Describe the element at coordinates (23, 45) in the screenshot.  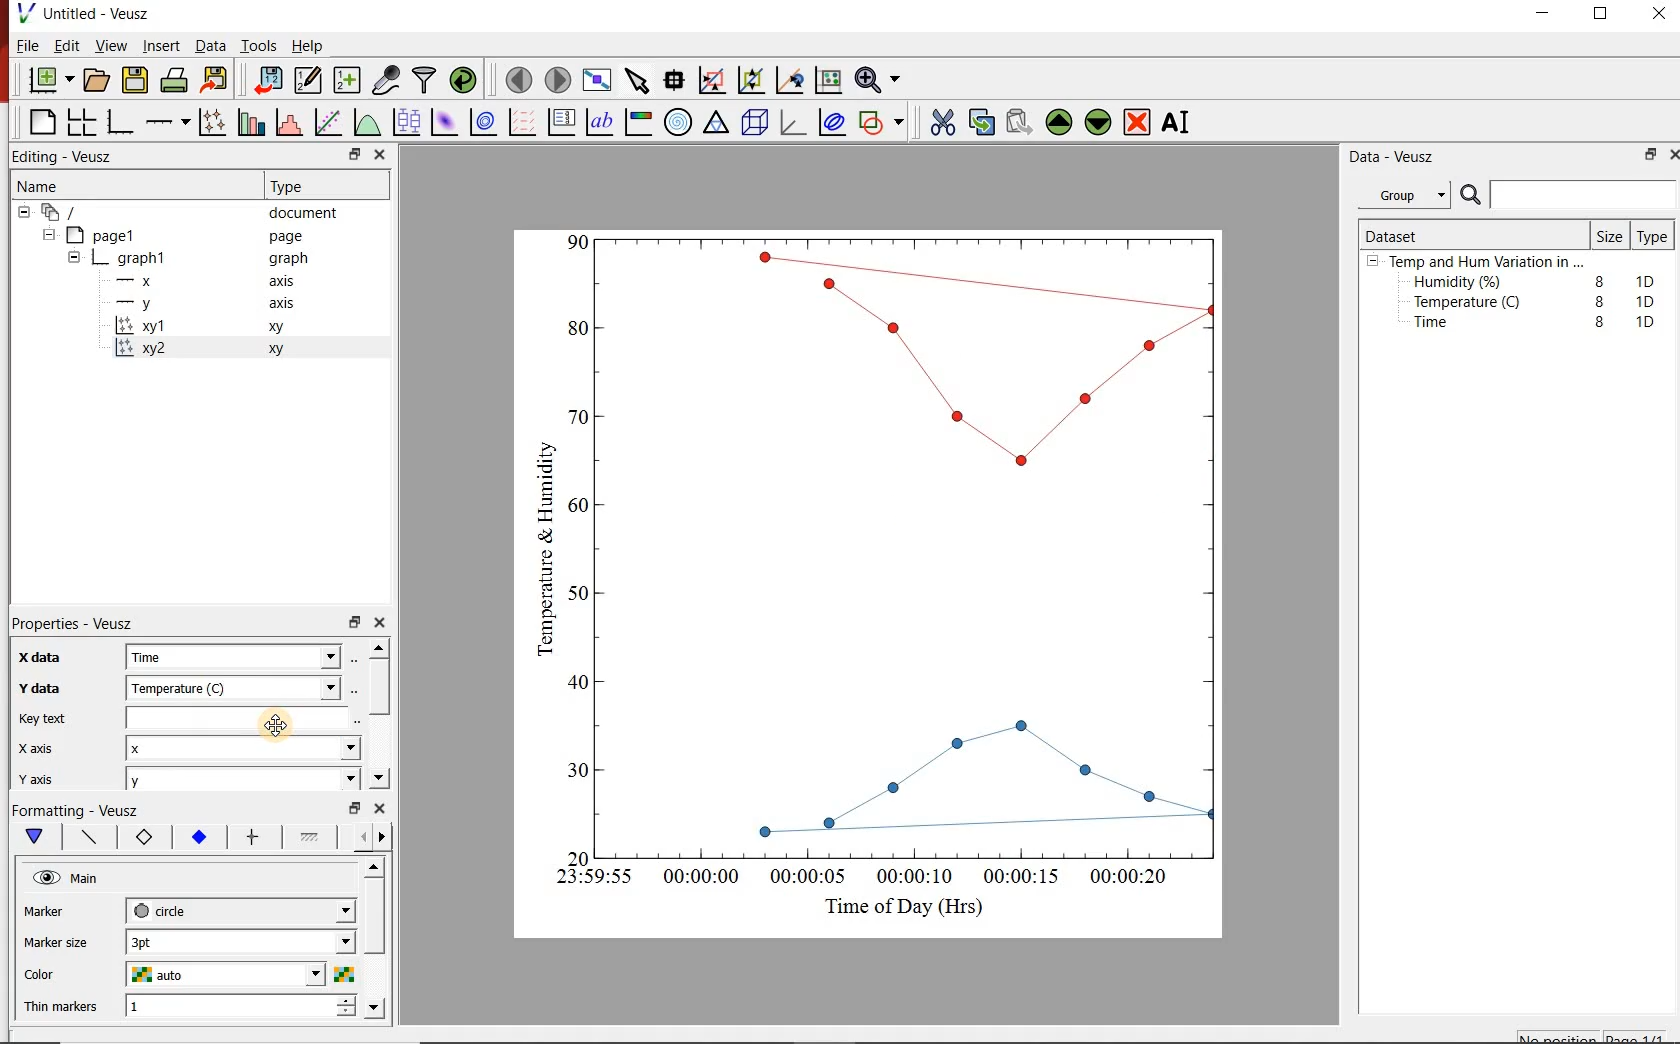
I see `File` at that location.